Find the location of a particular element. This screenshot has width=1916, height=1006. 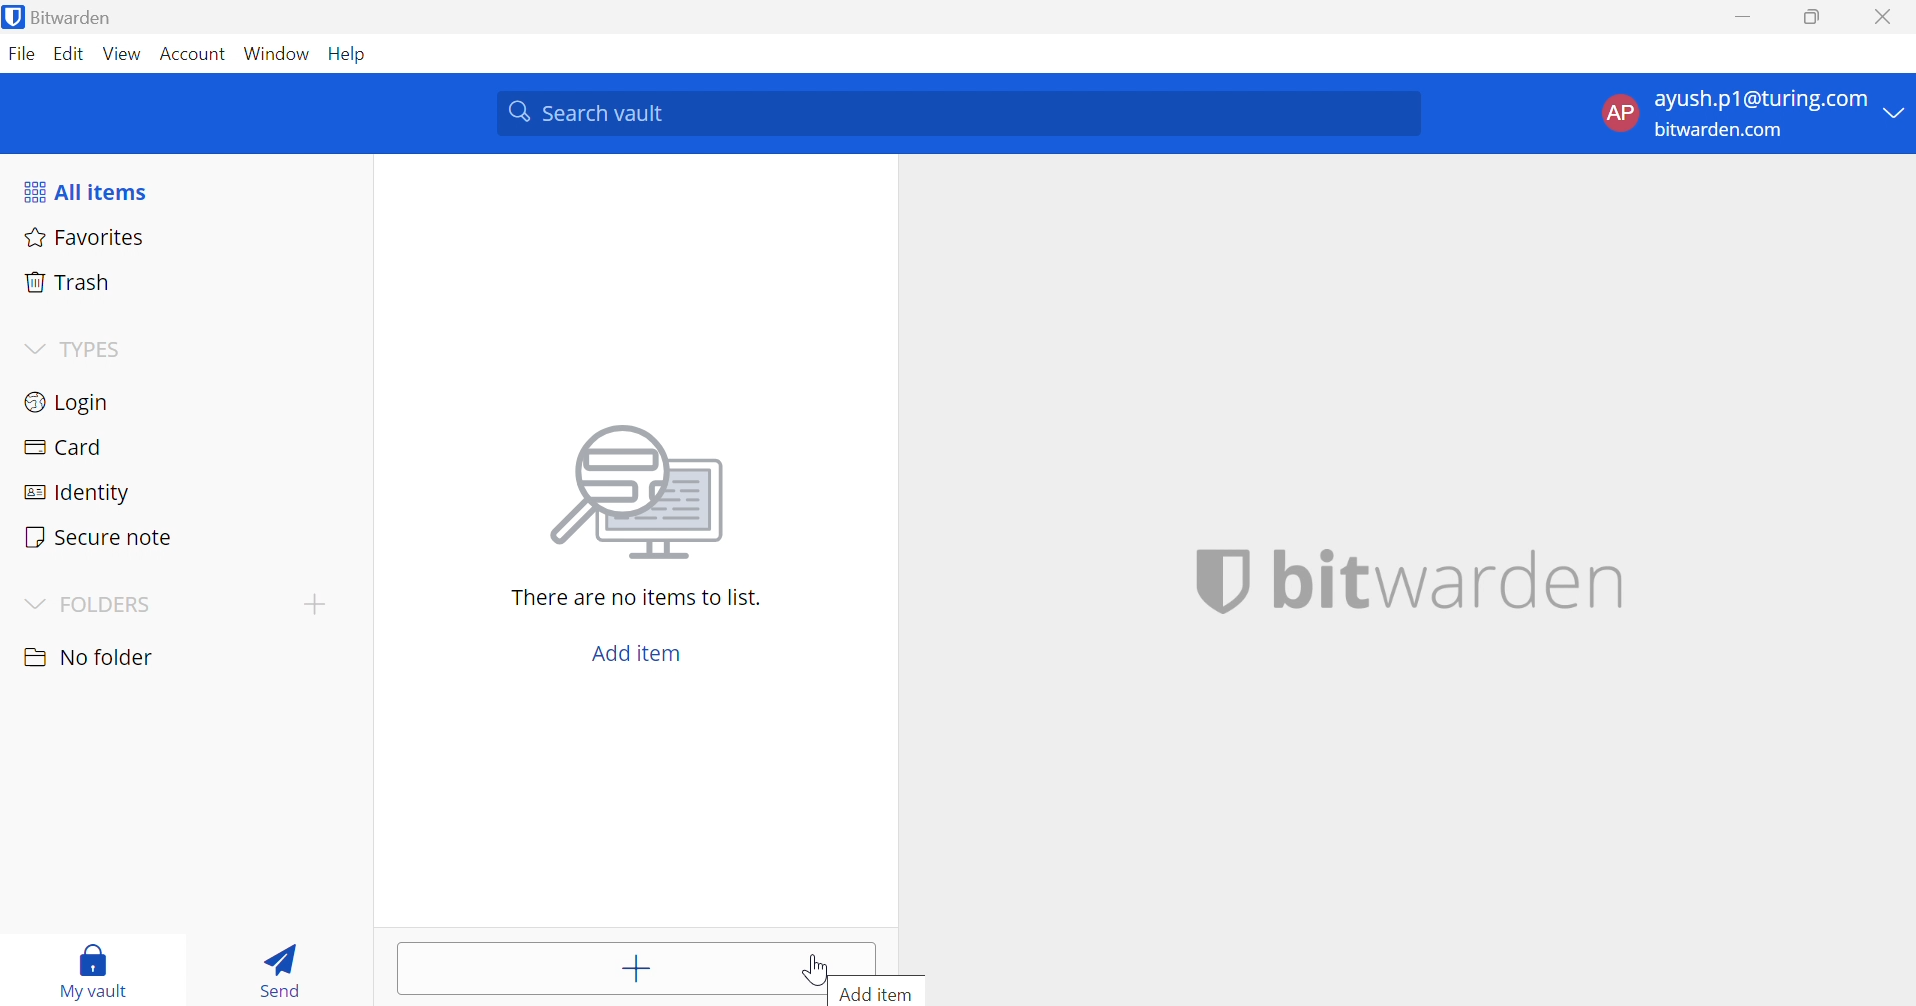

TYPES is located at coordinates (96, 351).